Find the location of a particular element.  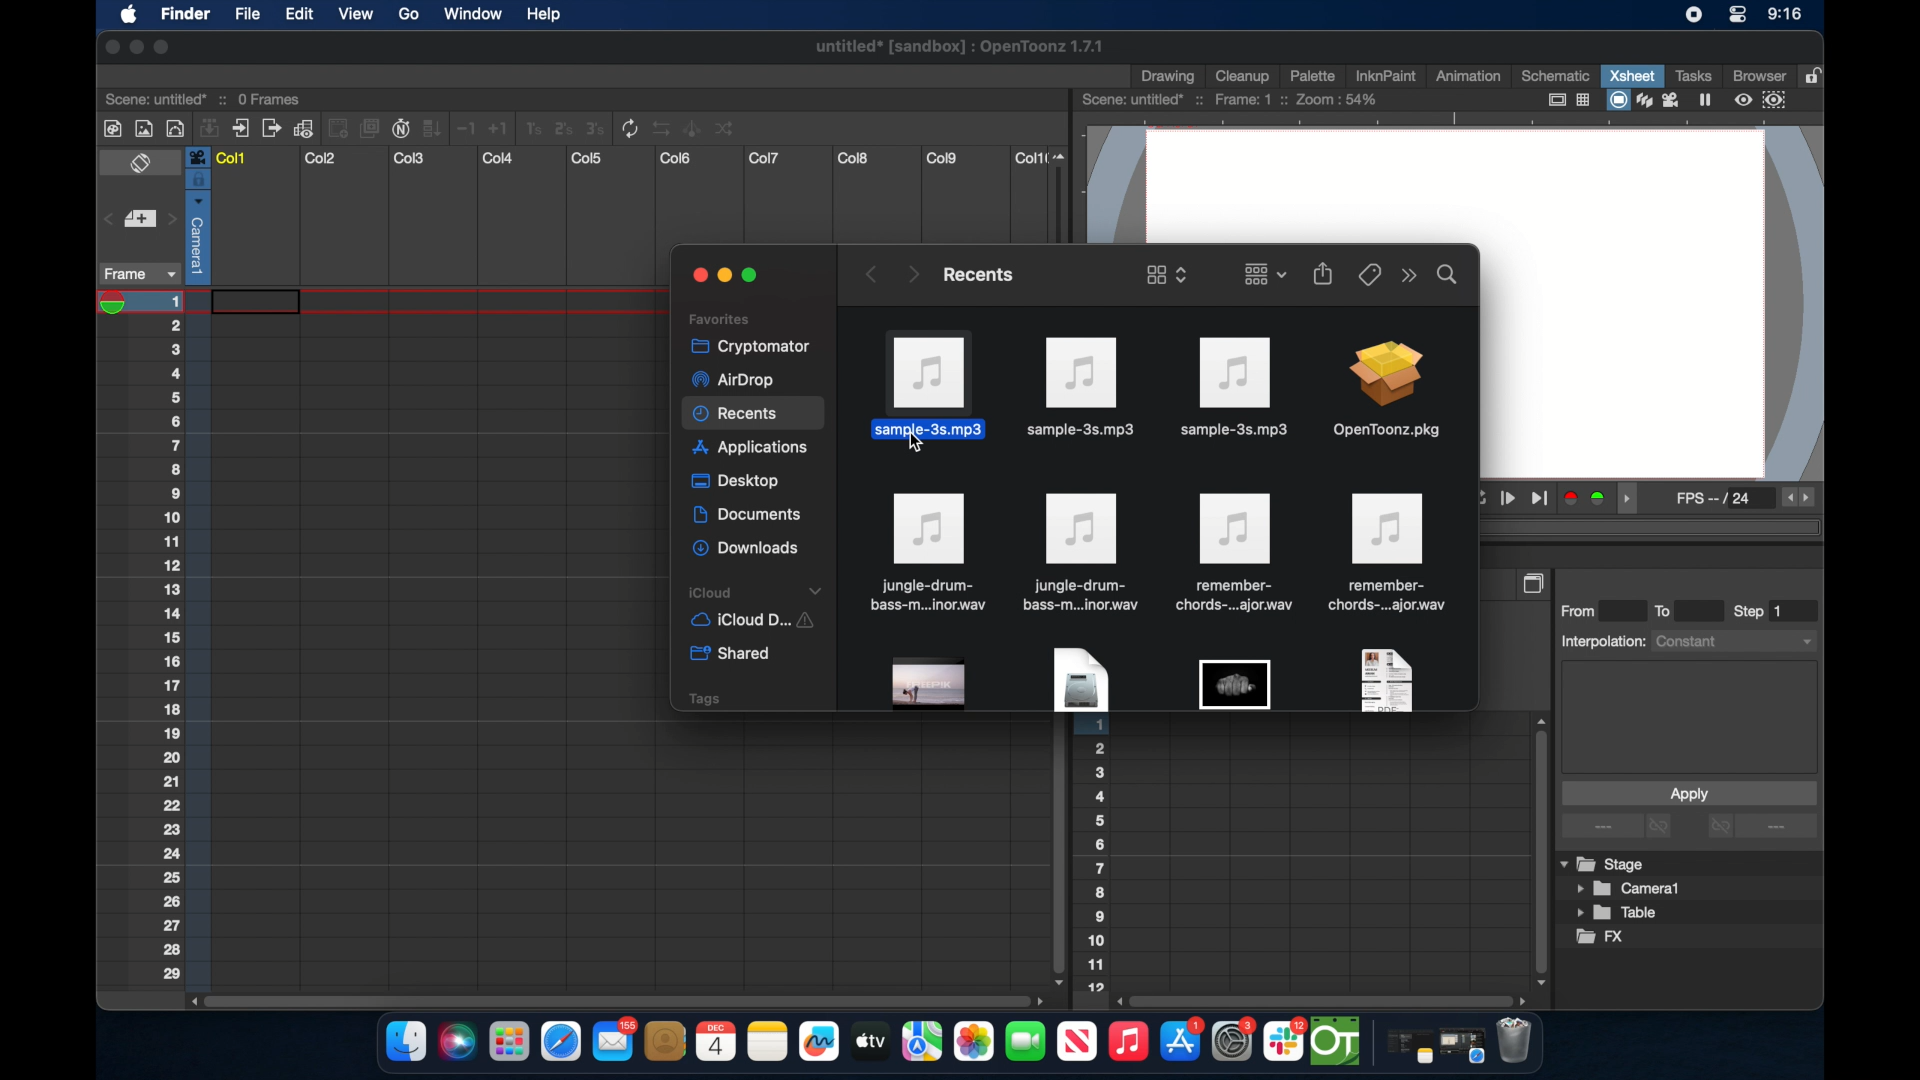

stage is located at coordinates (1604, 865).